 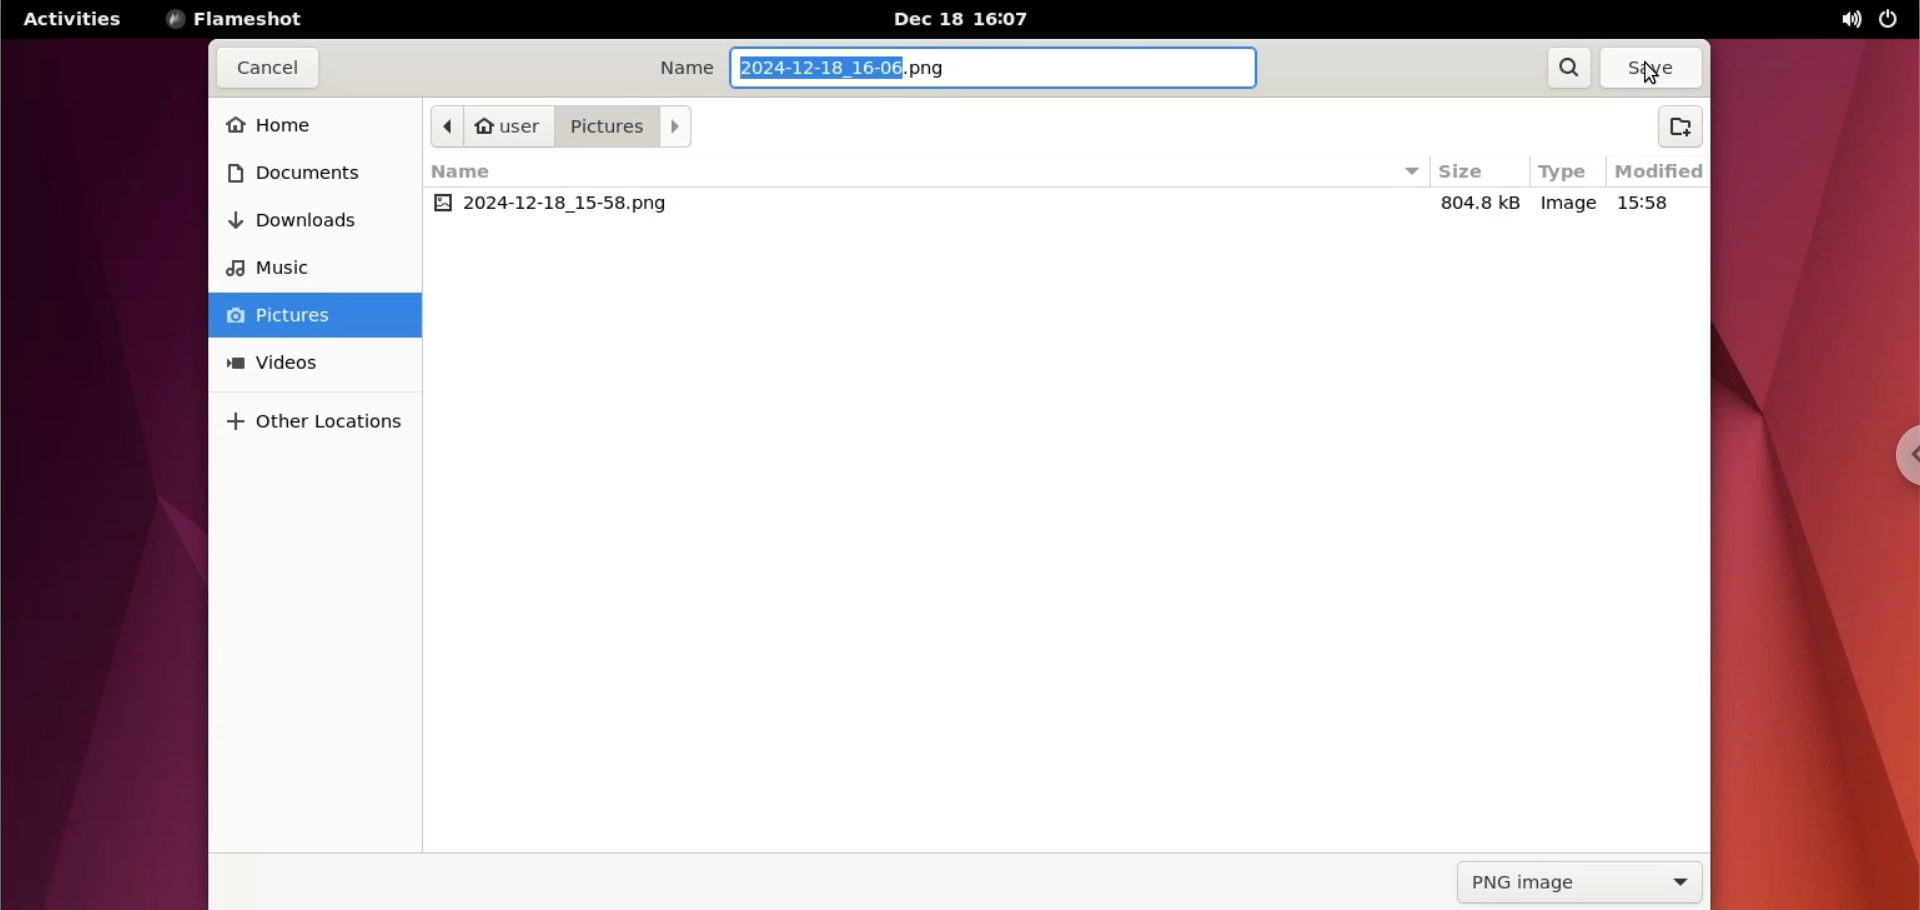 I want to click on image format type options, so click(x=1582, y=881).